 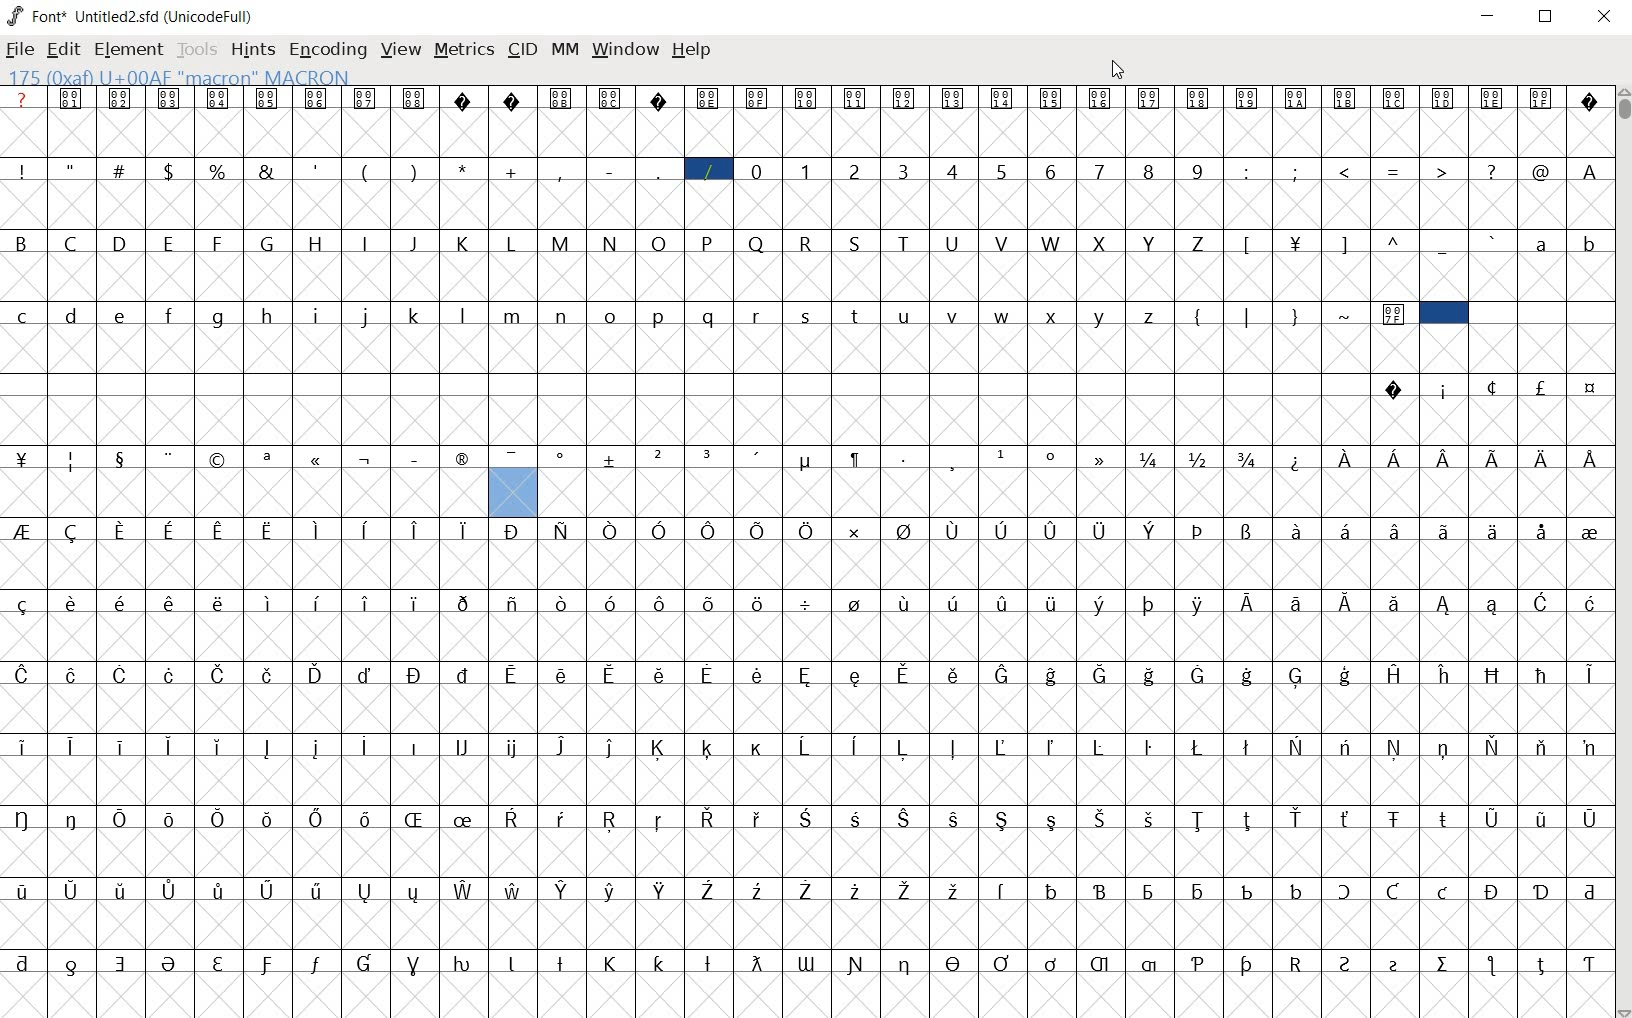 I want to click on ?, so click(x=1490, y=169).